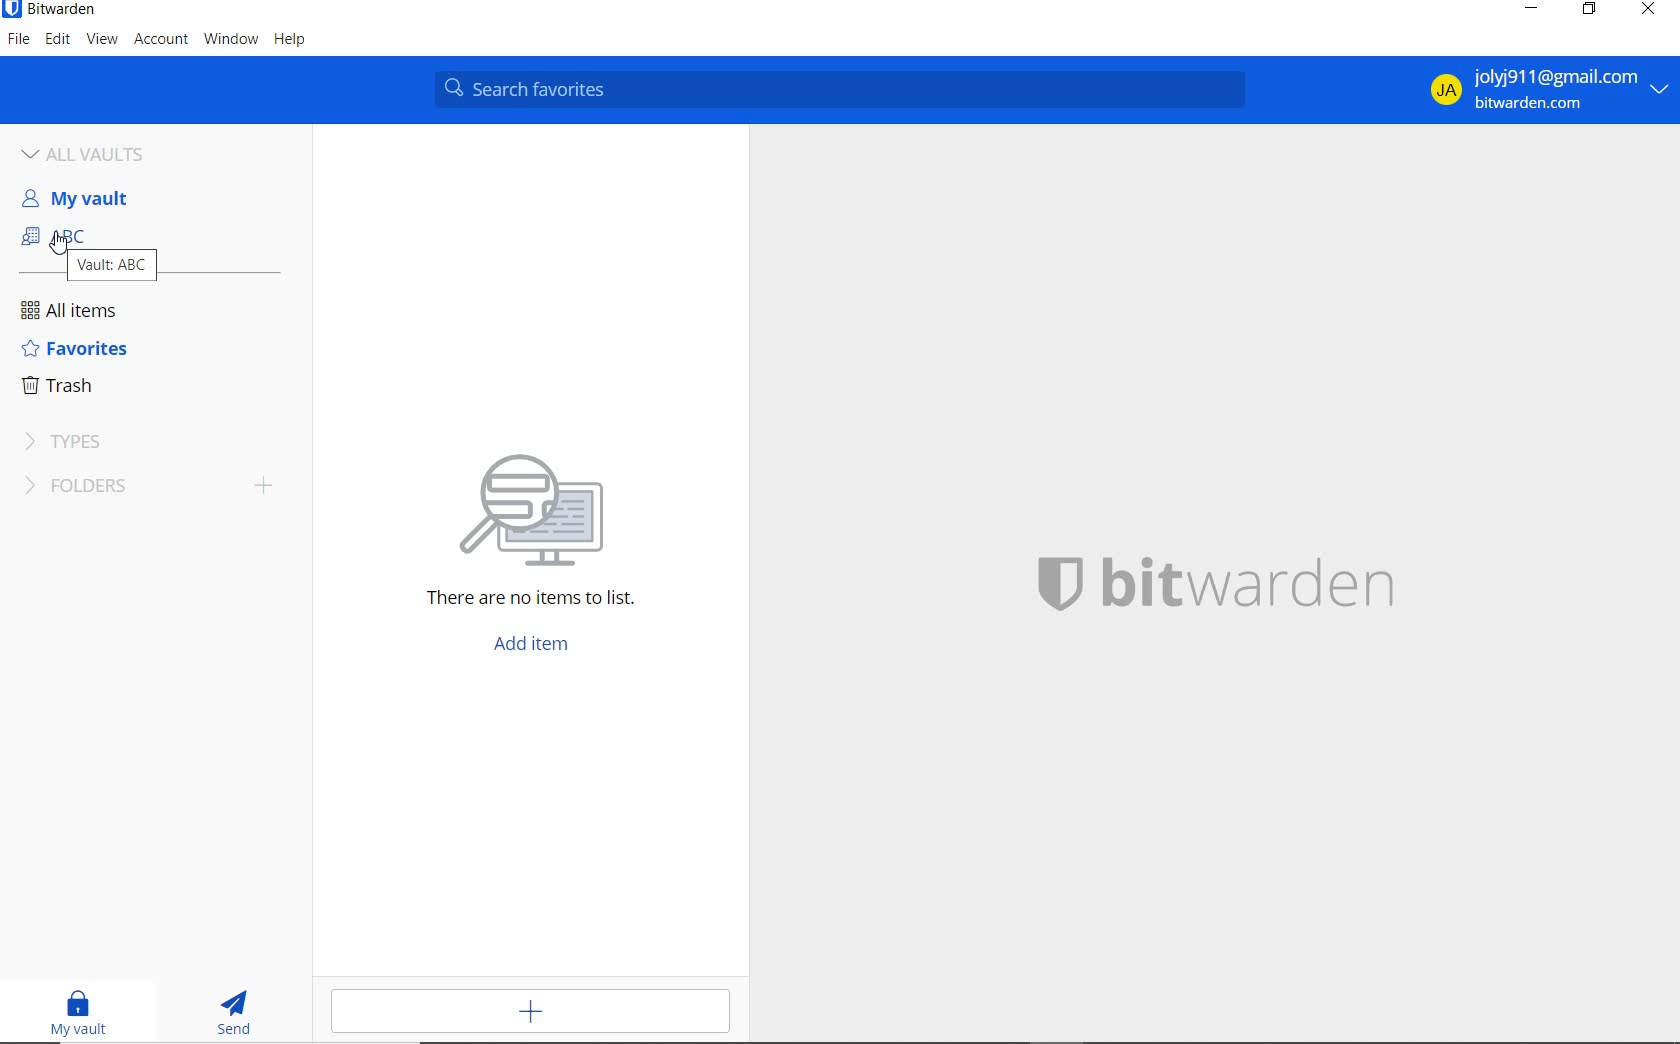  Describe the element at coordinates (1542, 90) in the screenshot. I see `ACCOUNT DETAILS AND OPTIONS` at that location.